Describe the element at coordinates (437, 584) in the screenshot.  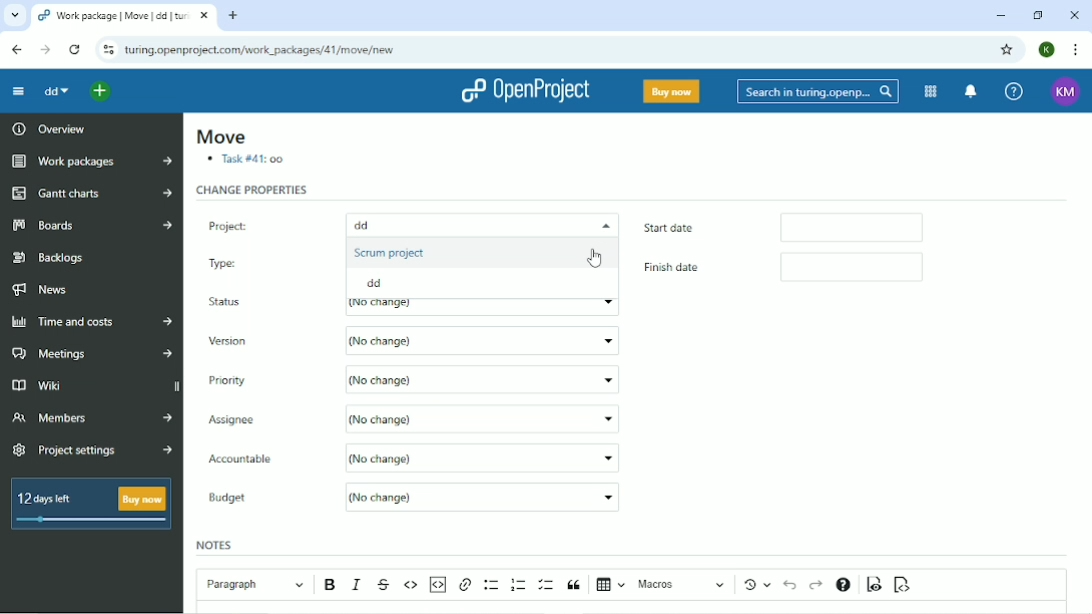
I see `Insert code snippet` at that location.